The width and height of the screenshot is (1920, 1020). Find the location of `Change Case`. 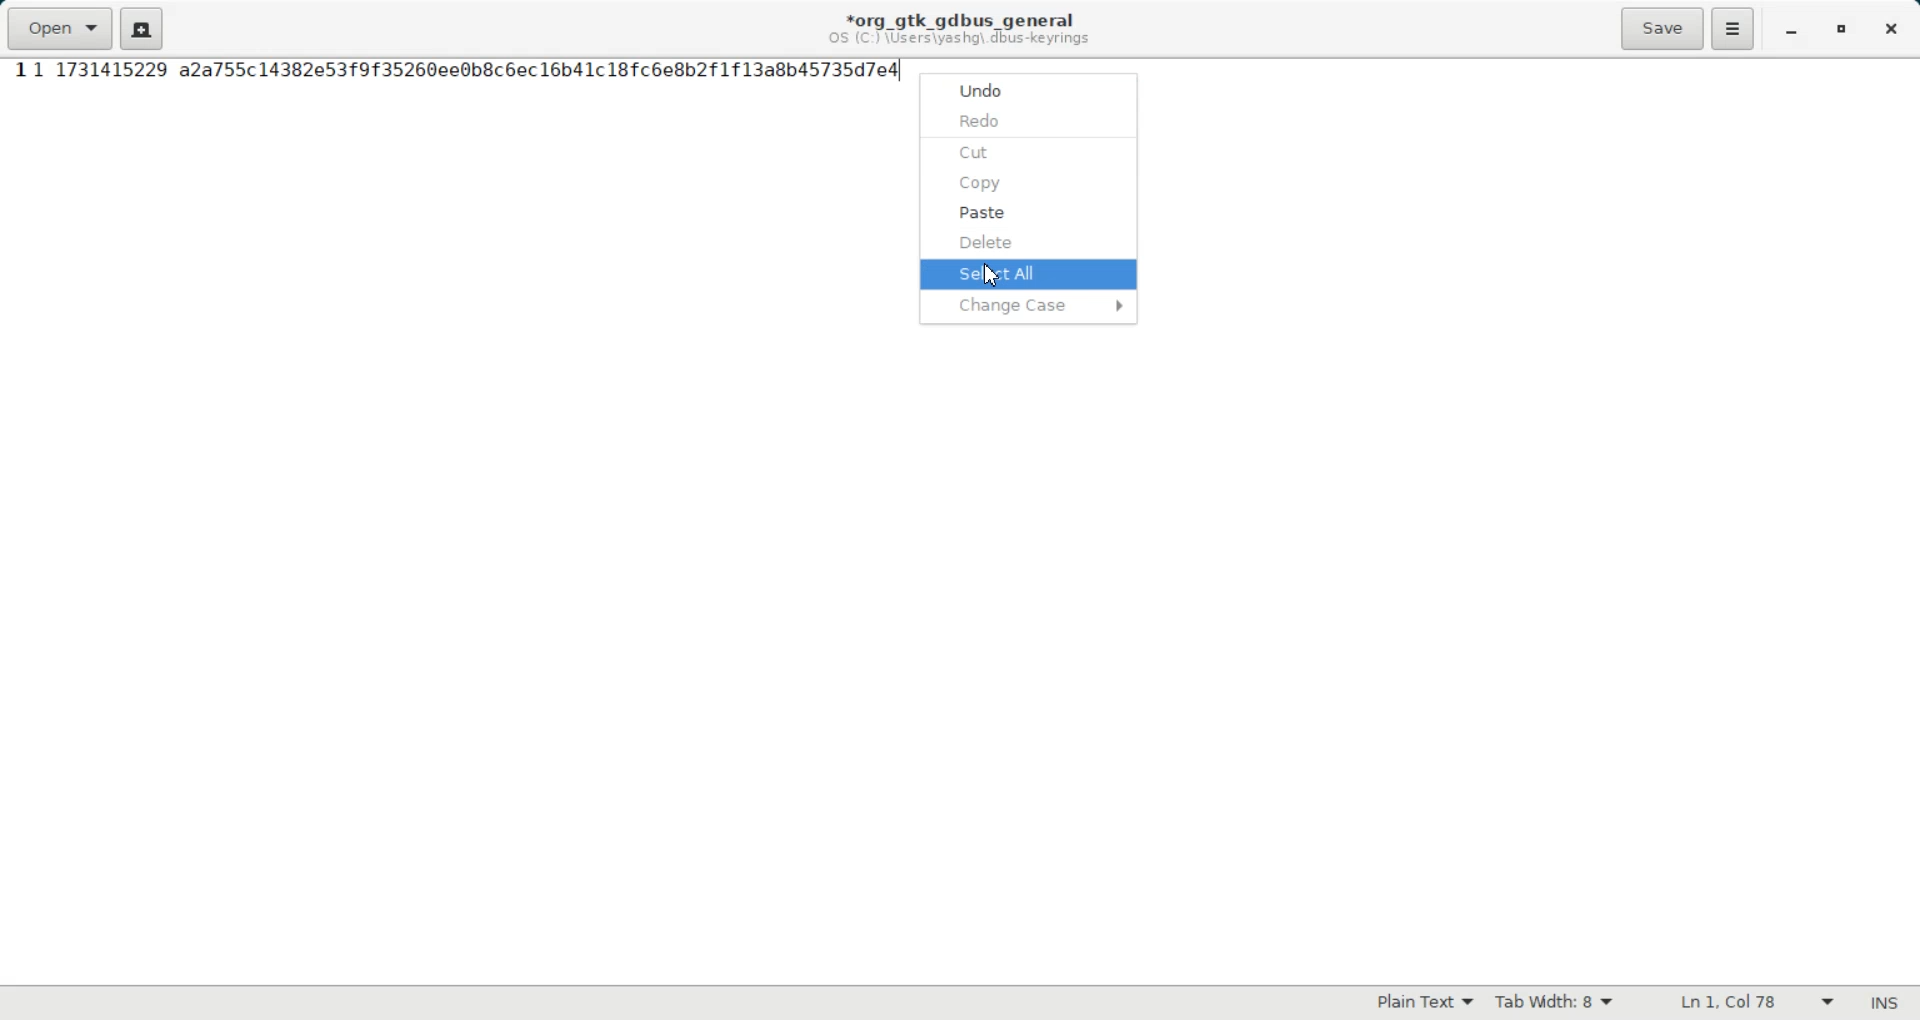

Change Case is located at coordinates (1029, 308).